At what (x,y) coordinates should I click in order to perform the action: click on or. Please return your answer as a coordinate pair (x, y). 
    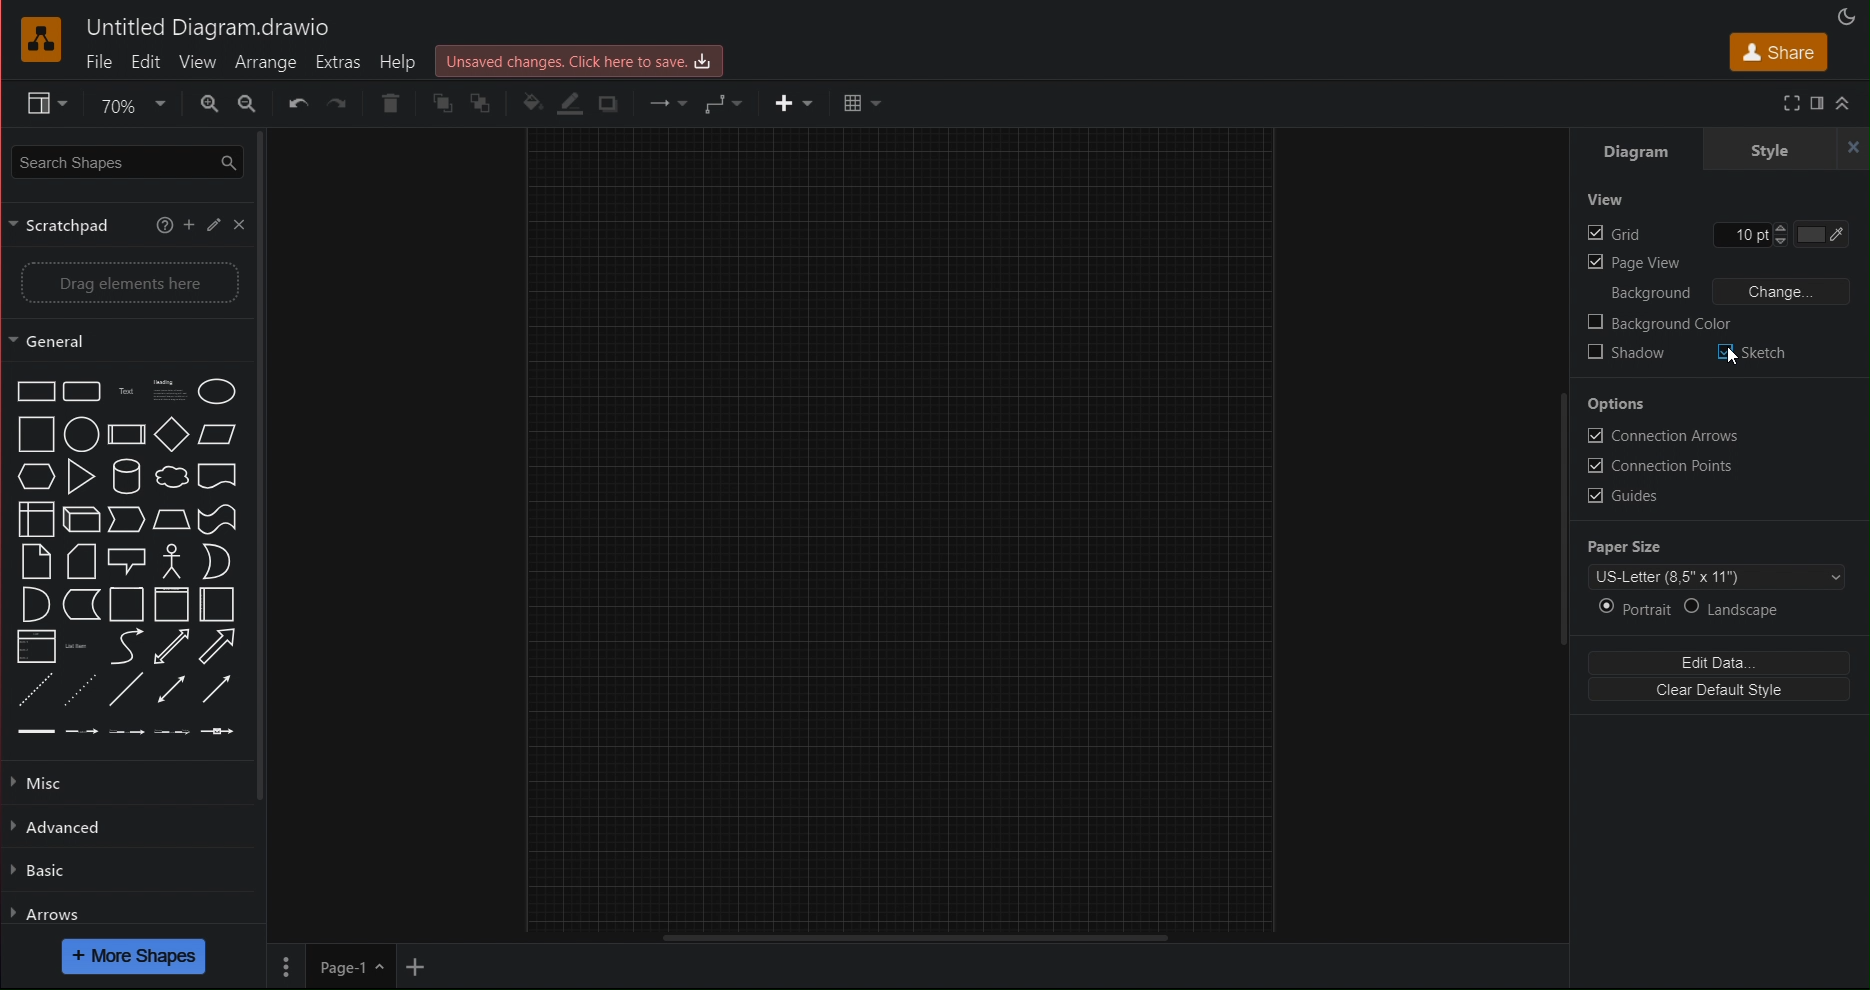
    Looking at the image, I should click on (215, 561).